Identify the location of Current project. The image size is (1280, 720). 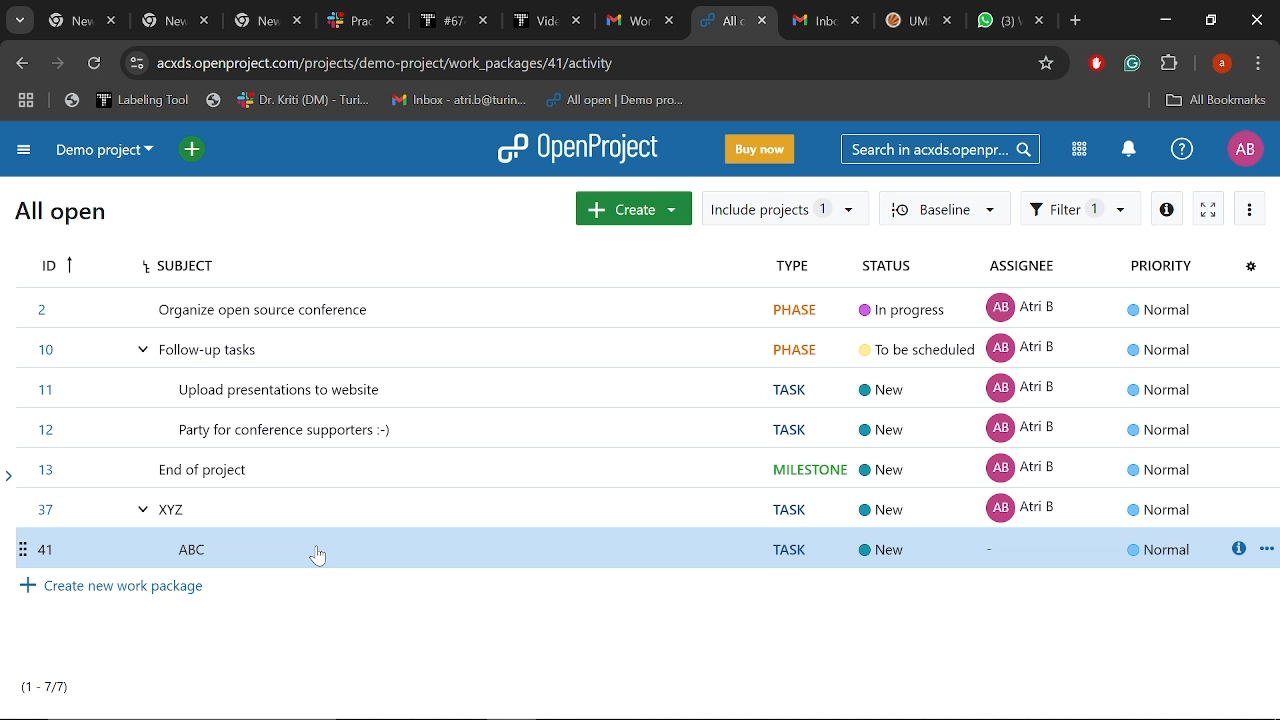
(105, 154).